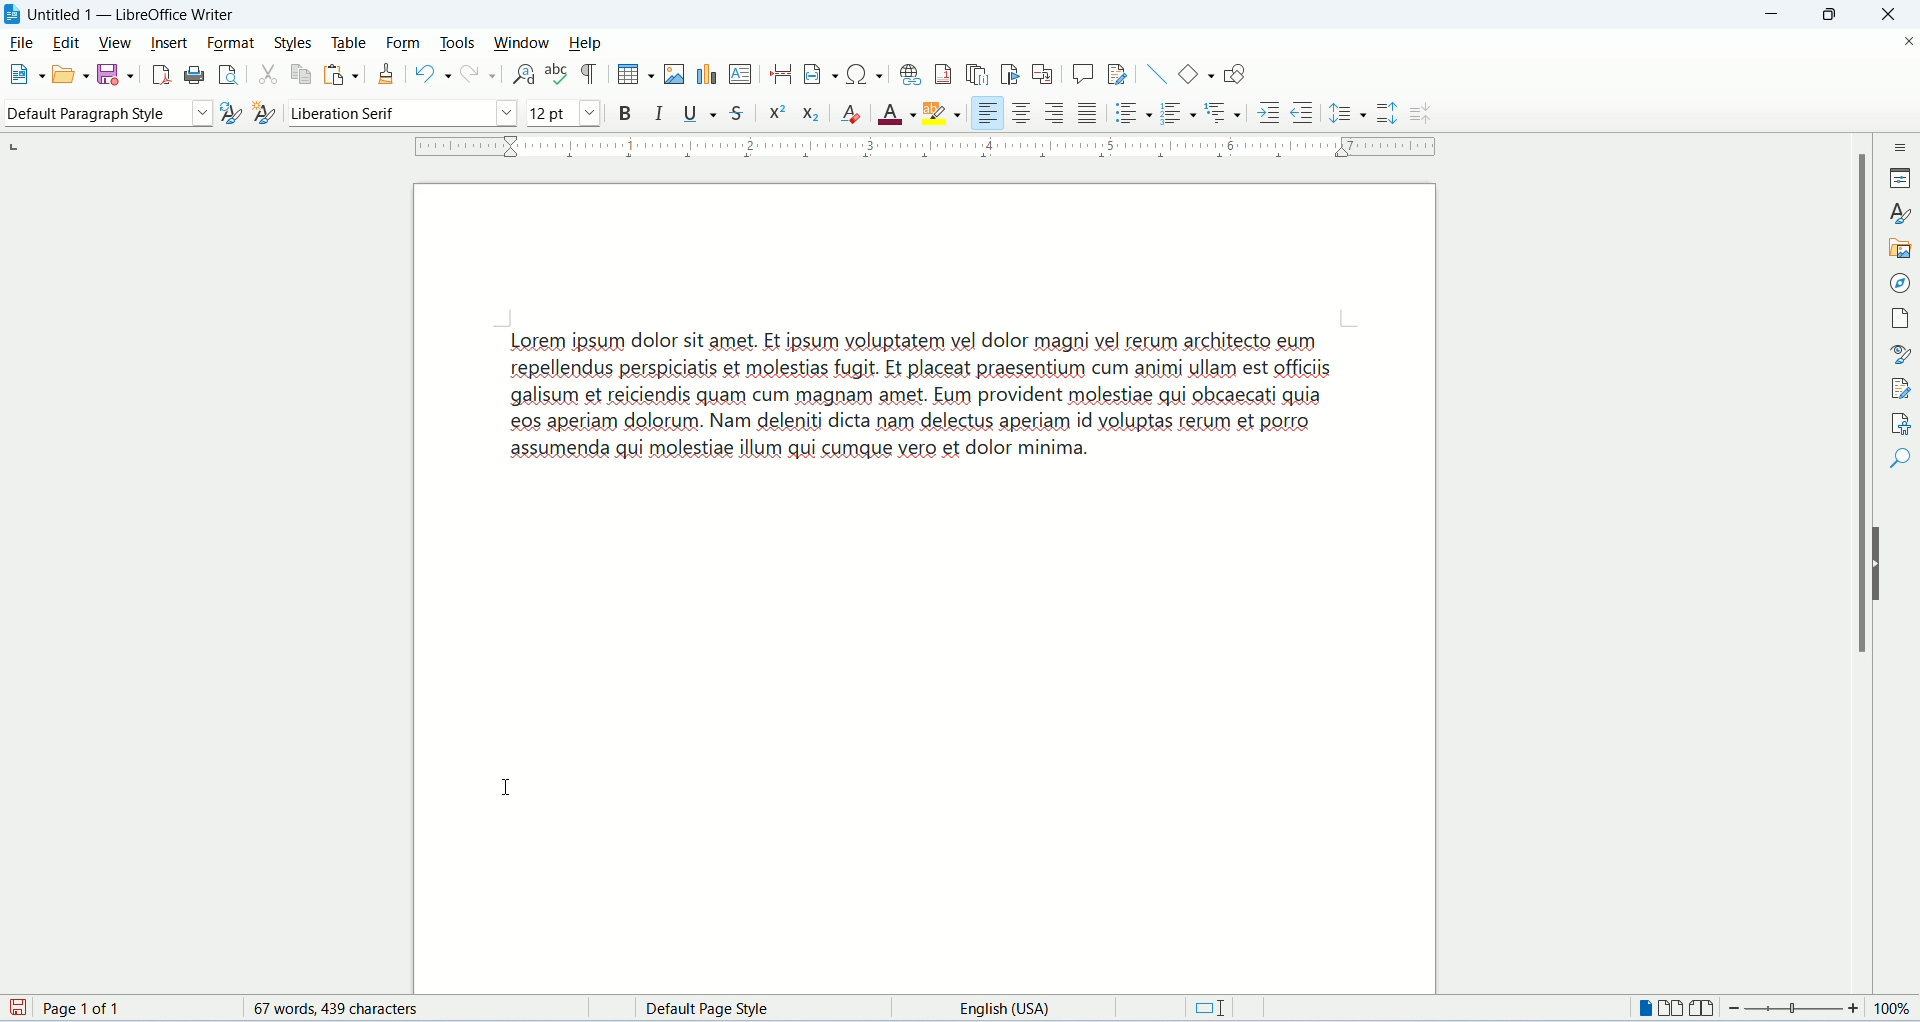  Describe the element at coordinates (1055, 114) in the screenshot. I see `align right` at that location.